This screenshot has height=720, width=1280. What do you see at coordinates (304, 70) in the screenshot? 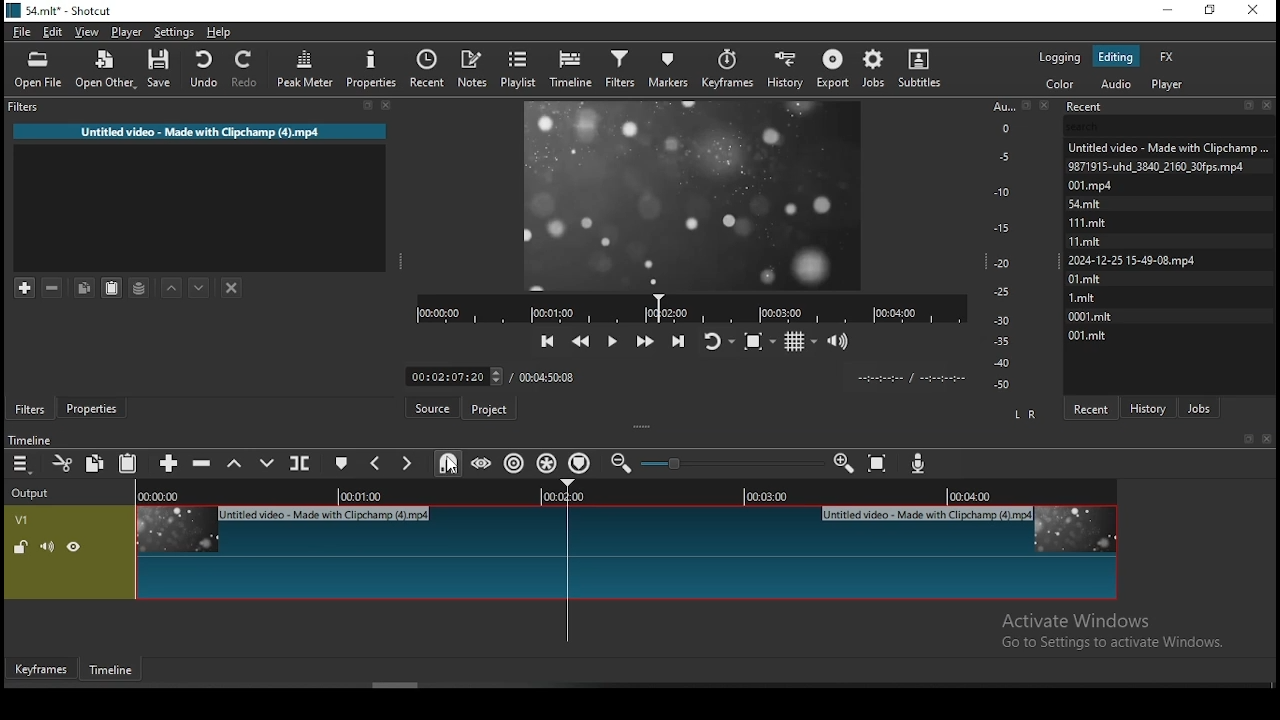
I see `peak meter` at bounding box center [304, 70].